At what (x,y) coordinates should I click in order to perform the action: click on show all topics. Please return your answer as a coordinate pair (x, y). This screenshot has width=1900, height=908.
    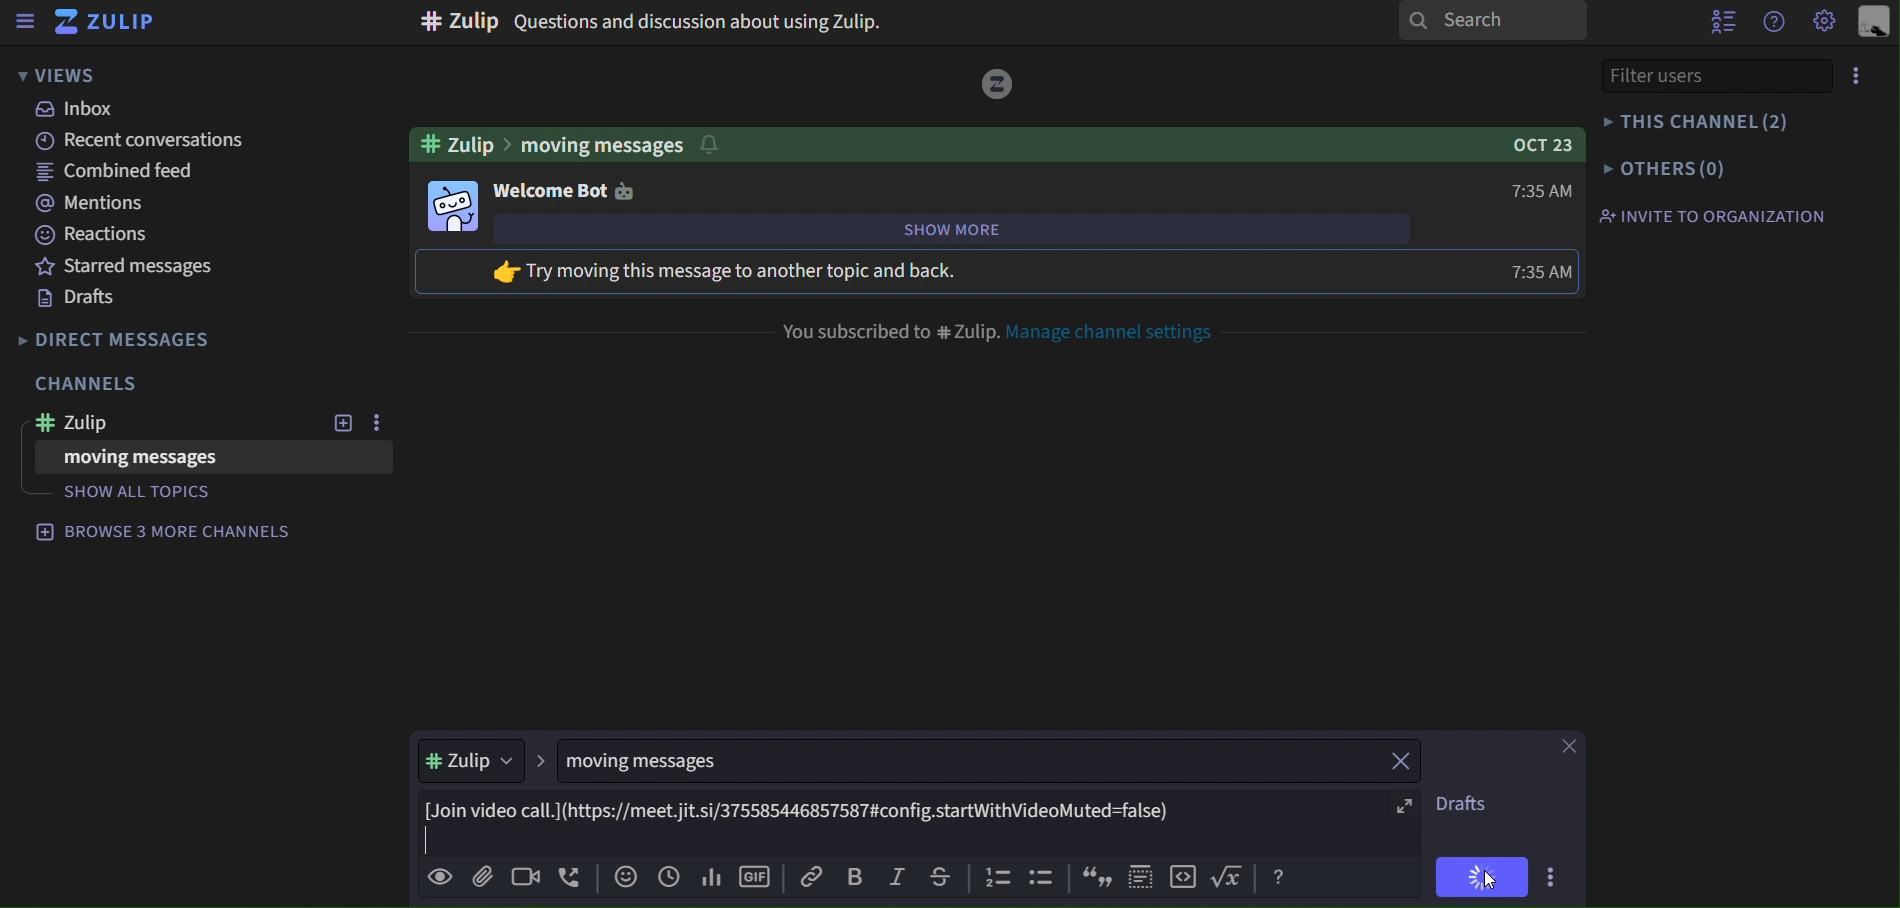
    Looking at the image, I should click on (150, 493).